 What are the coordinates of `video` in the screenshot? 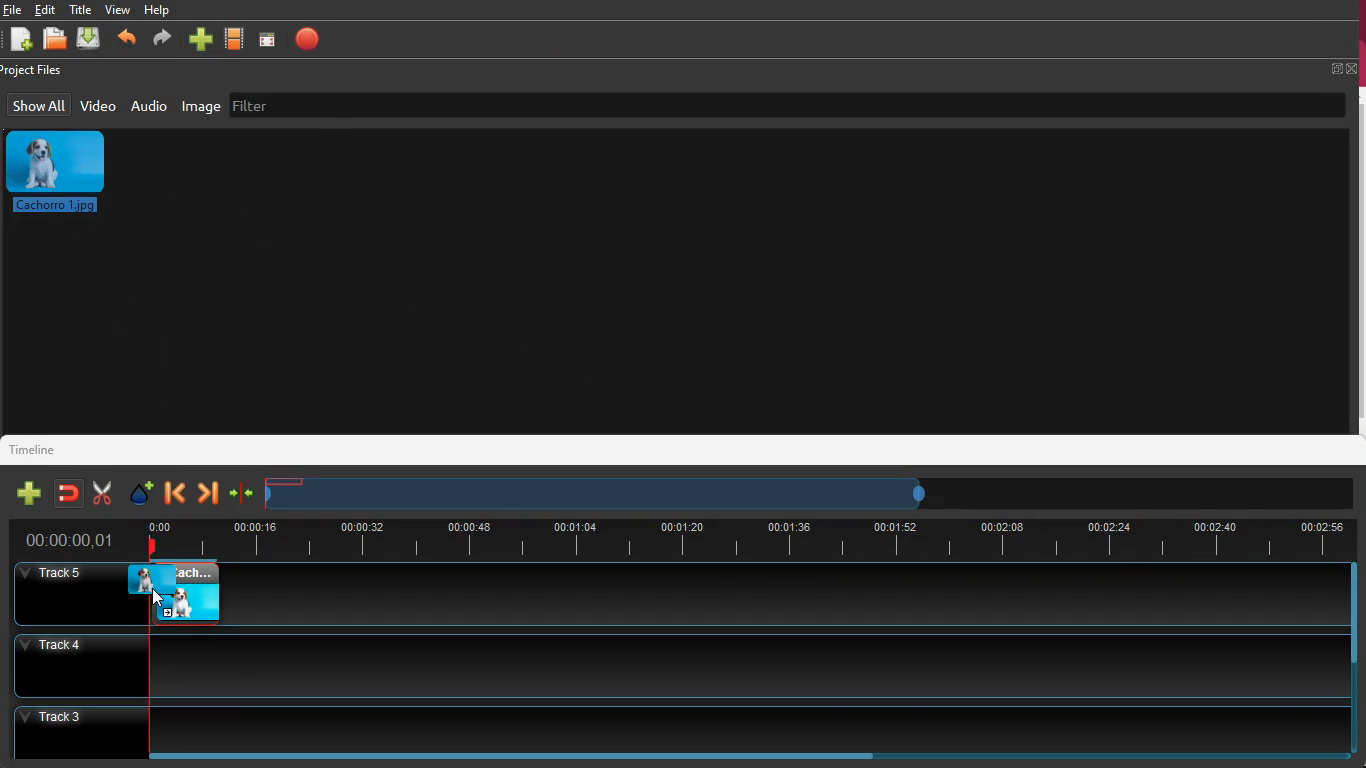 It's located at (184, 590).